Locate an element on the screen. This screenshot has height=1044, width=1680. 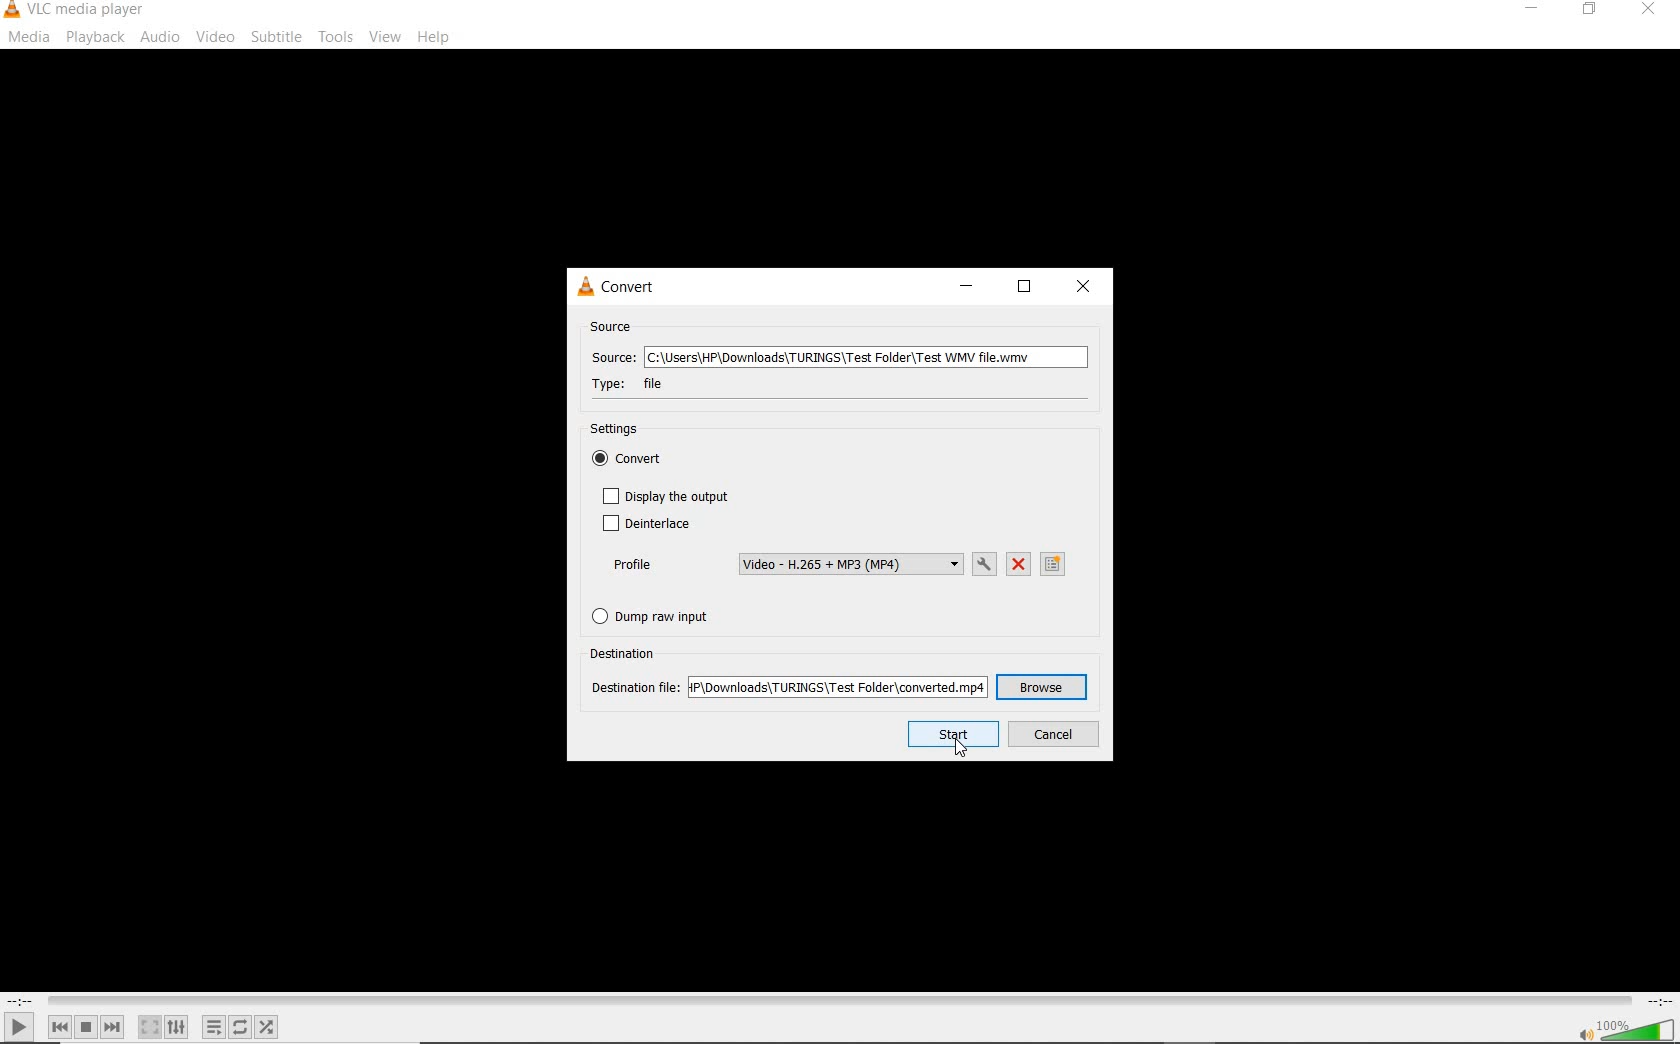
EDIT SELECTED PROFILE is located at coordinates (984, 564).